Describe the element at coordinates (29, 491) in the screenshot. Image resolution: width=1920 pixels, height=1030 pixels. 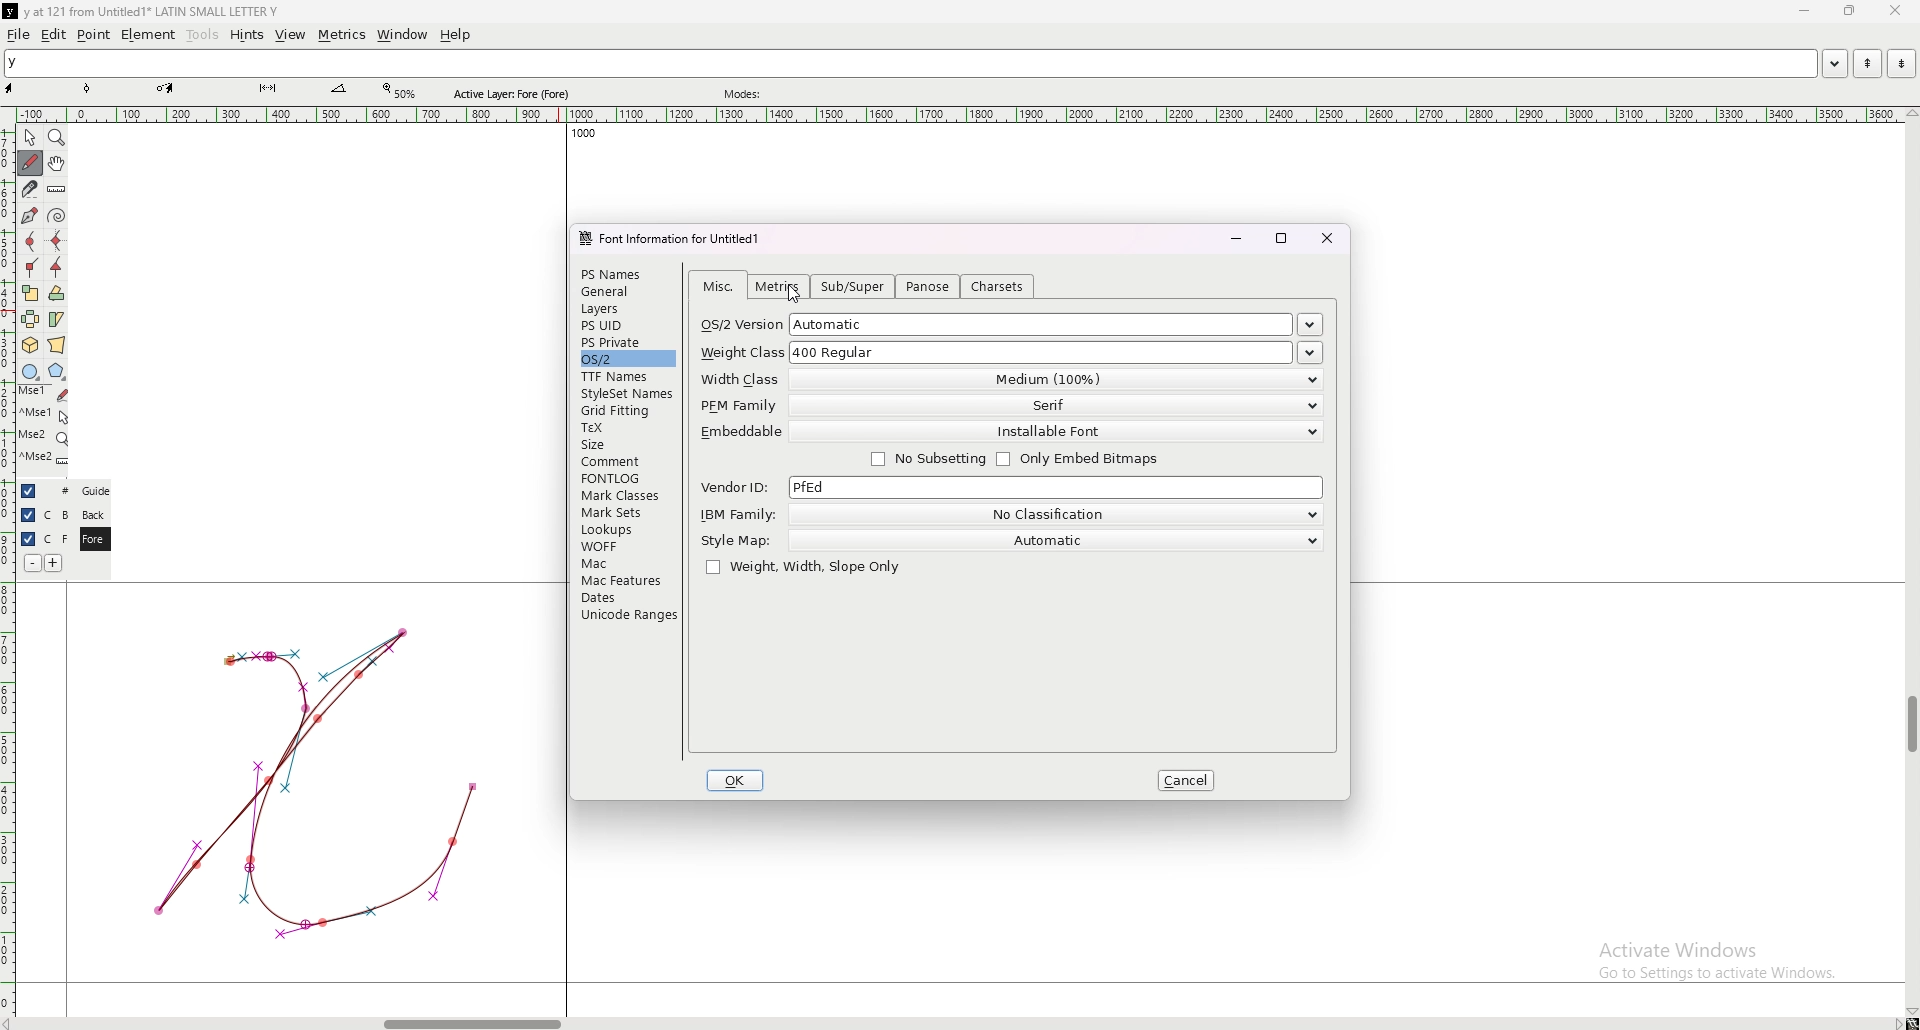
I see `hide layer` at that location.